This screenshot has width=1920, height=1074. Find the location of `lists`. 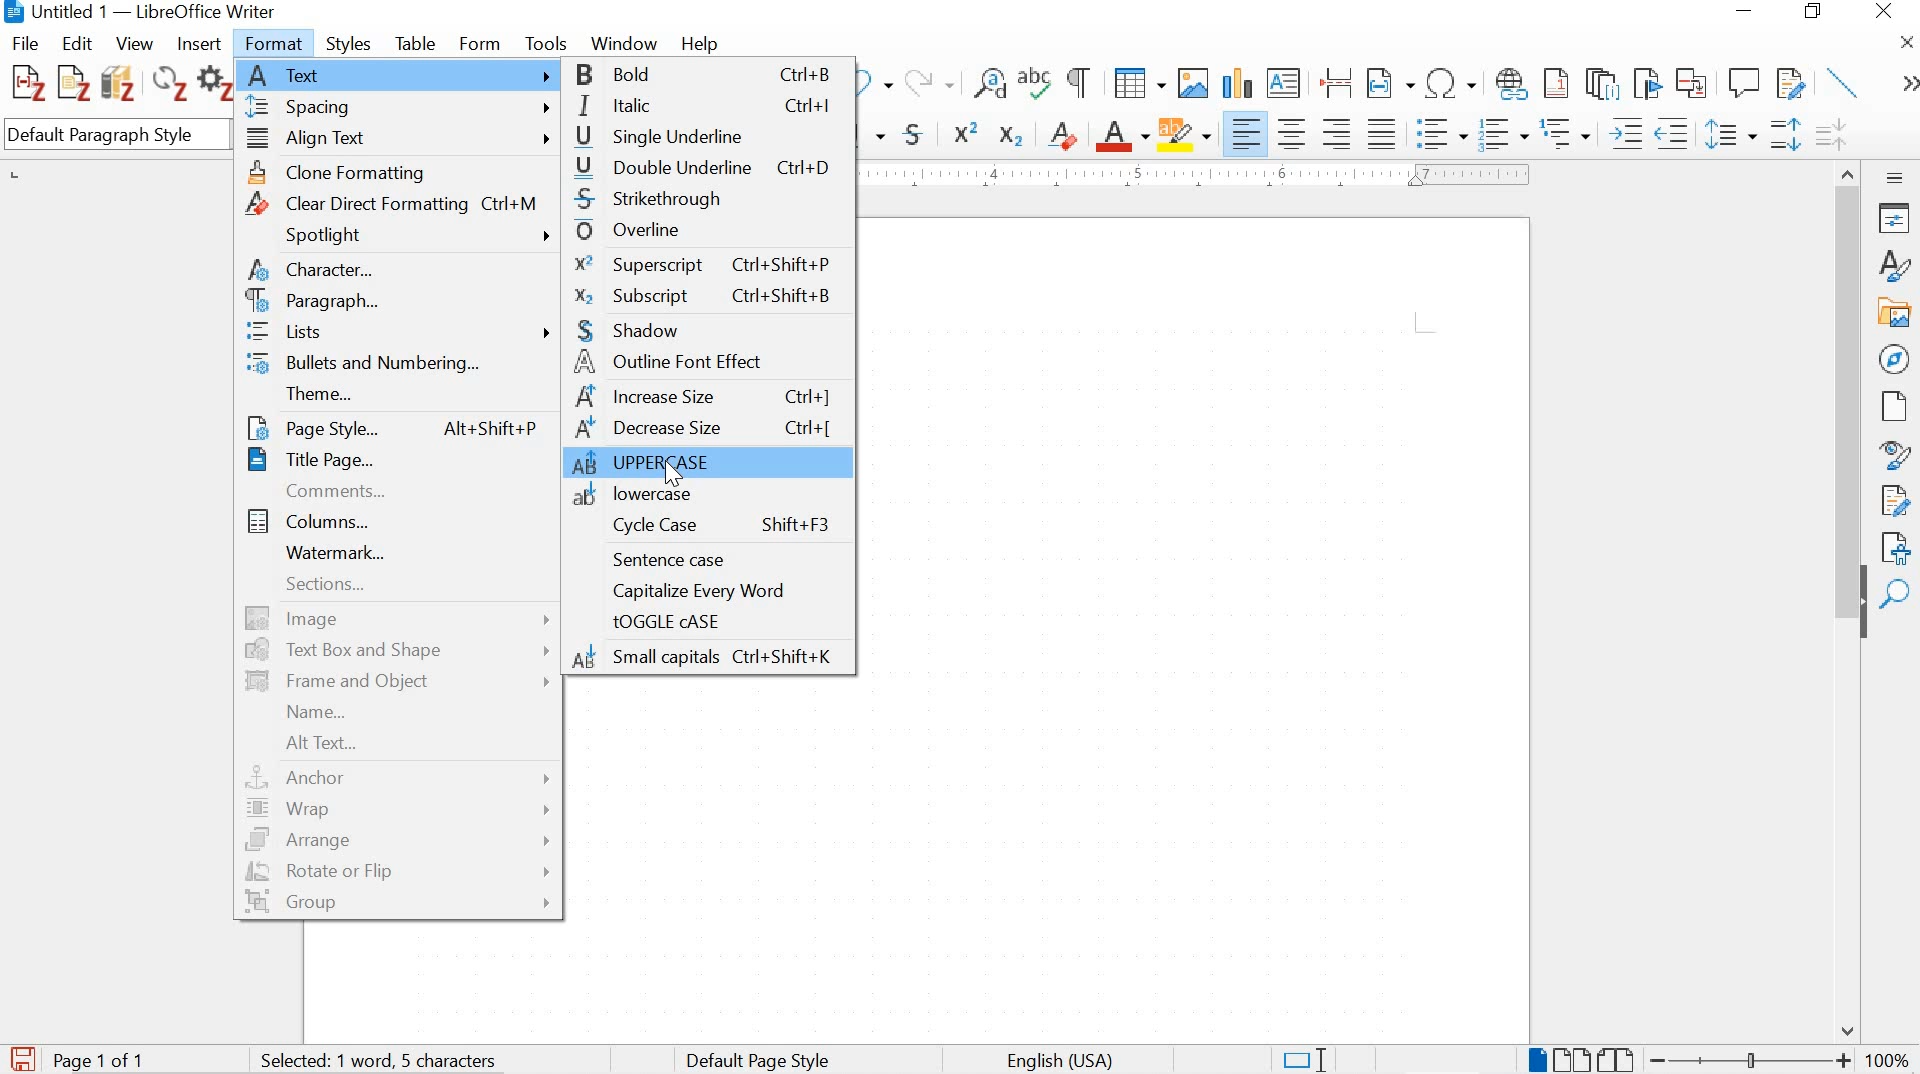

lists is located at coordinates (401, 334).